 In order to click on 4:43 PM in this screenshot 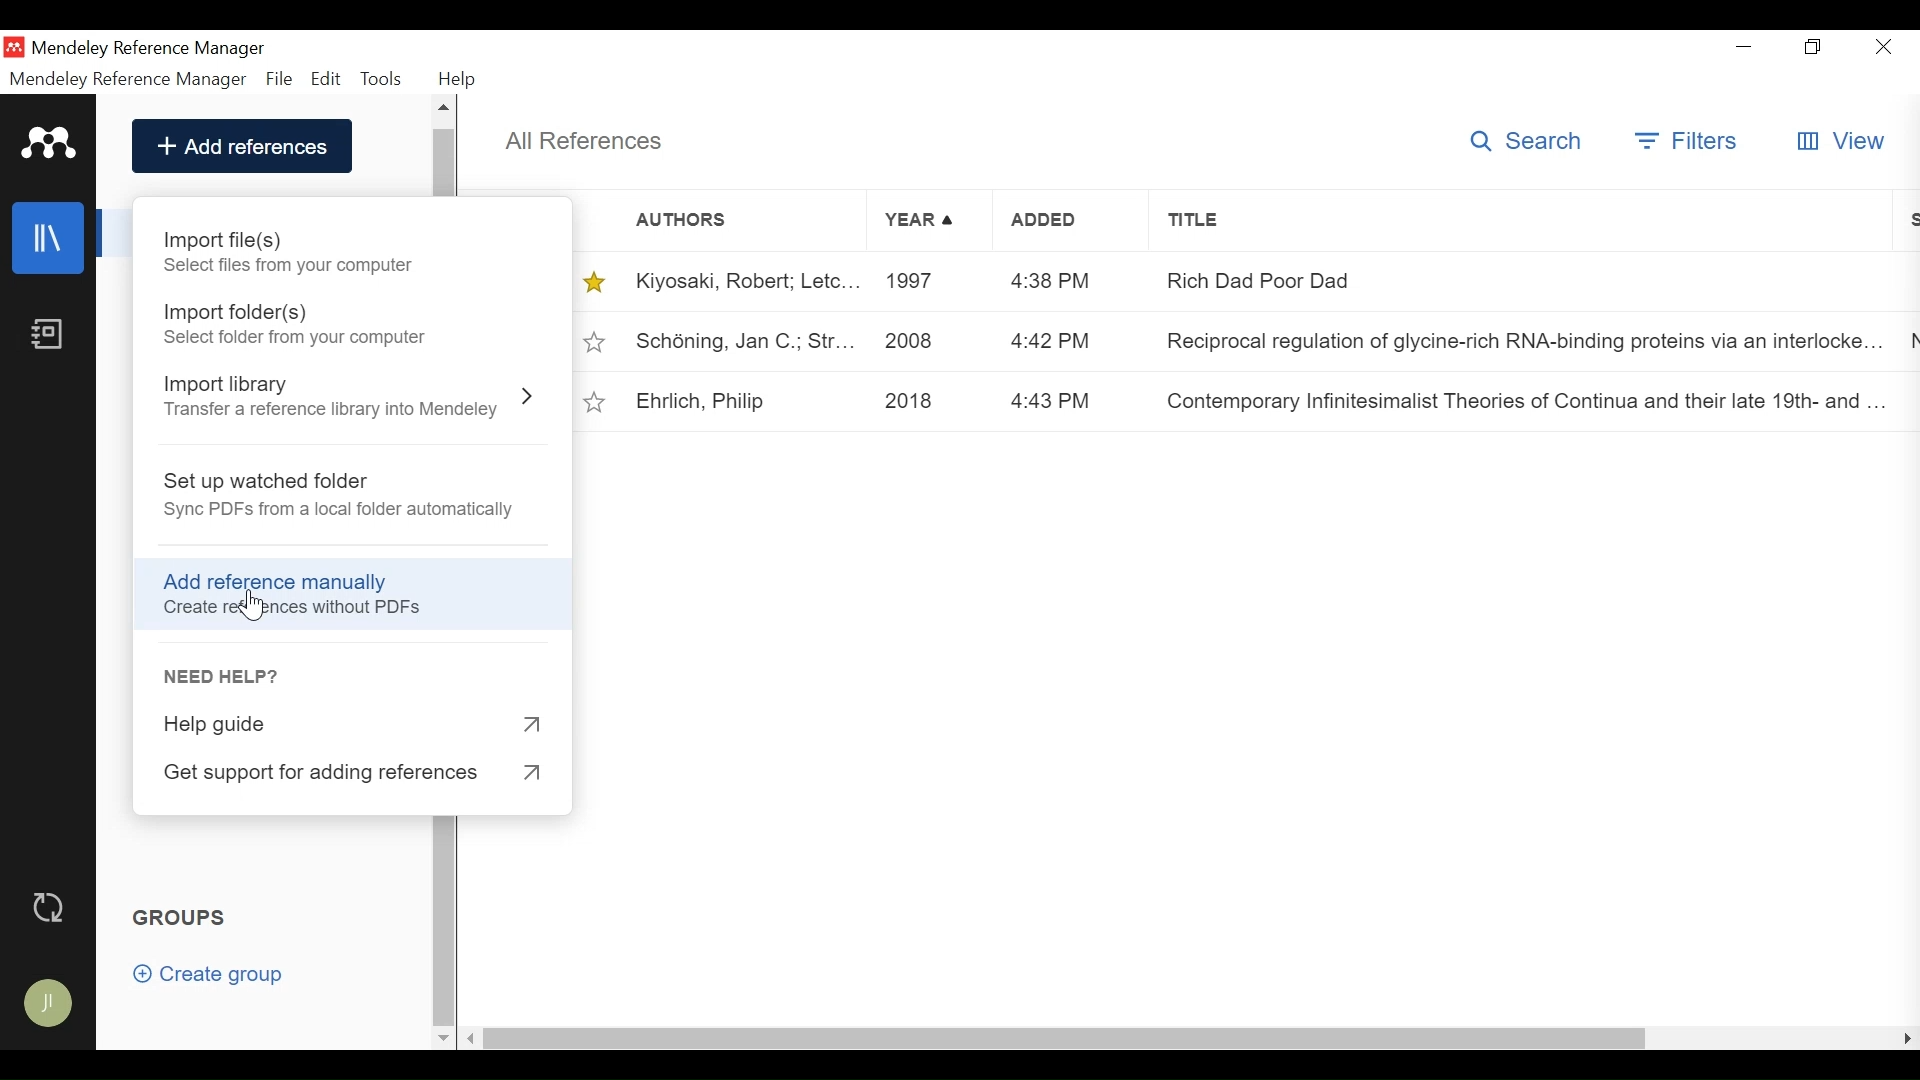, I will do `click(1051, 397)`.